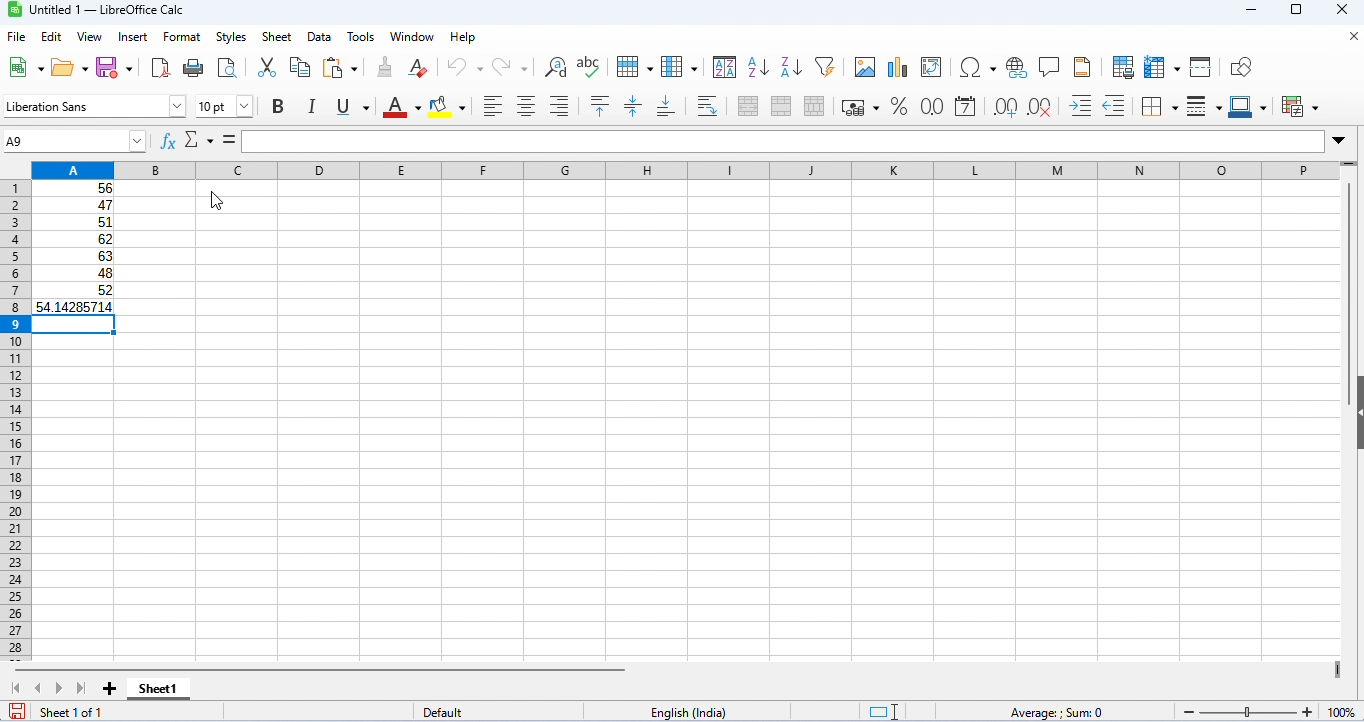 This screenshot has width=1364, height=722. What do you see at coordinates (344, 68) in the screenshot?
I see `paste` at bounding box center [344, 68].